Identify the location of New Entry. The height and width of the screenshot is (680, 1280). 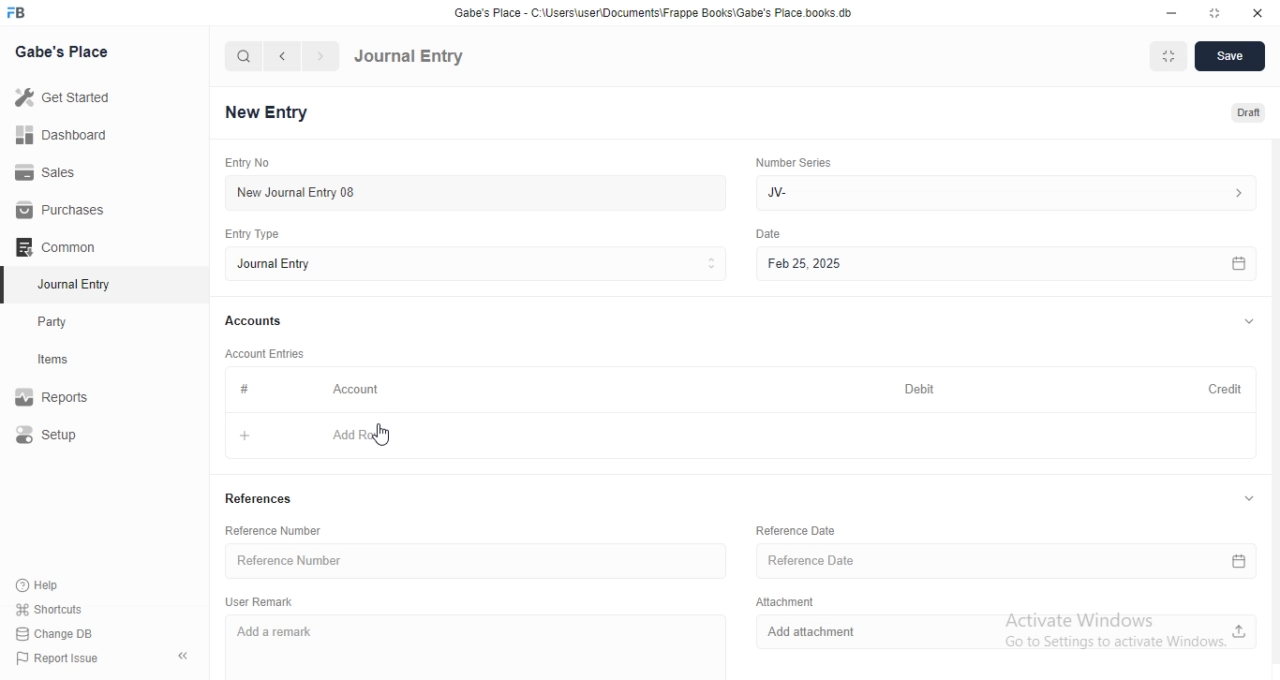
(266, 111).